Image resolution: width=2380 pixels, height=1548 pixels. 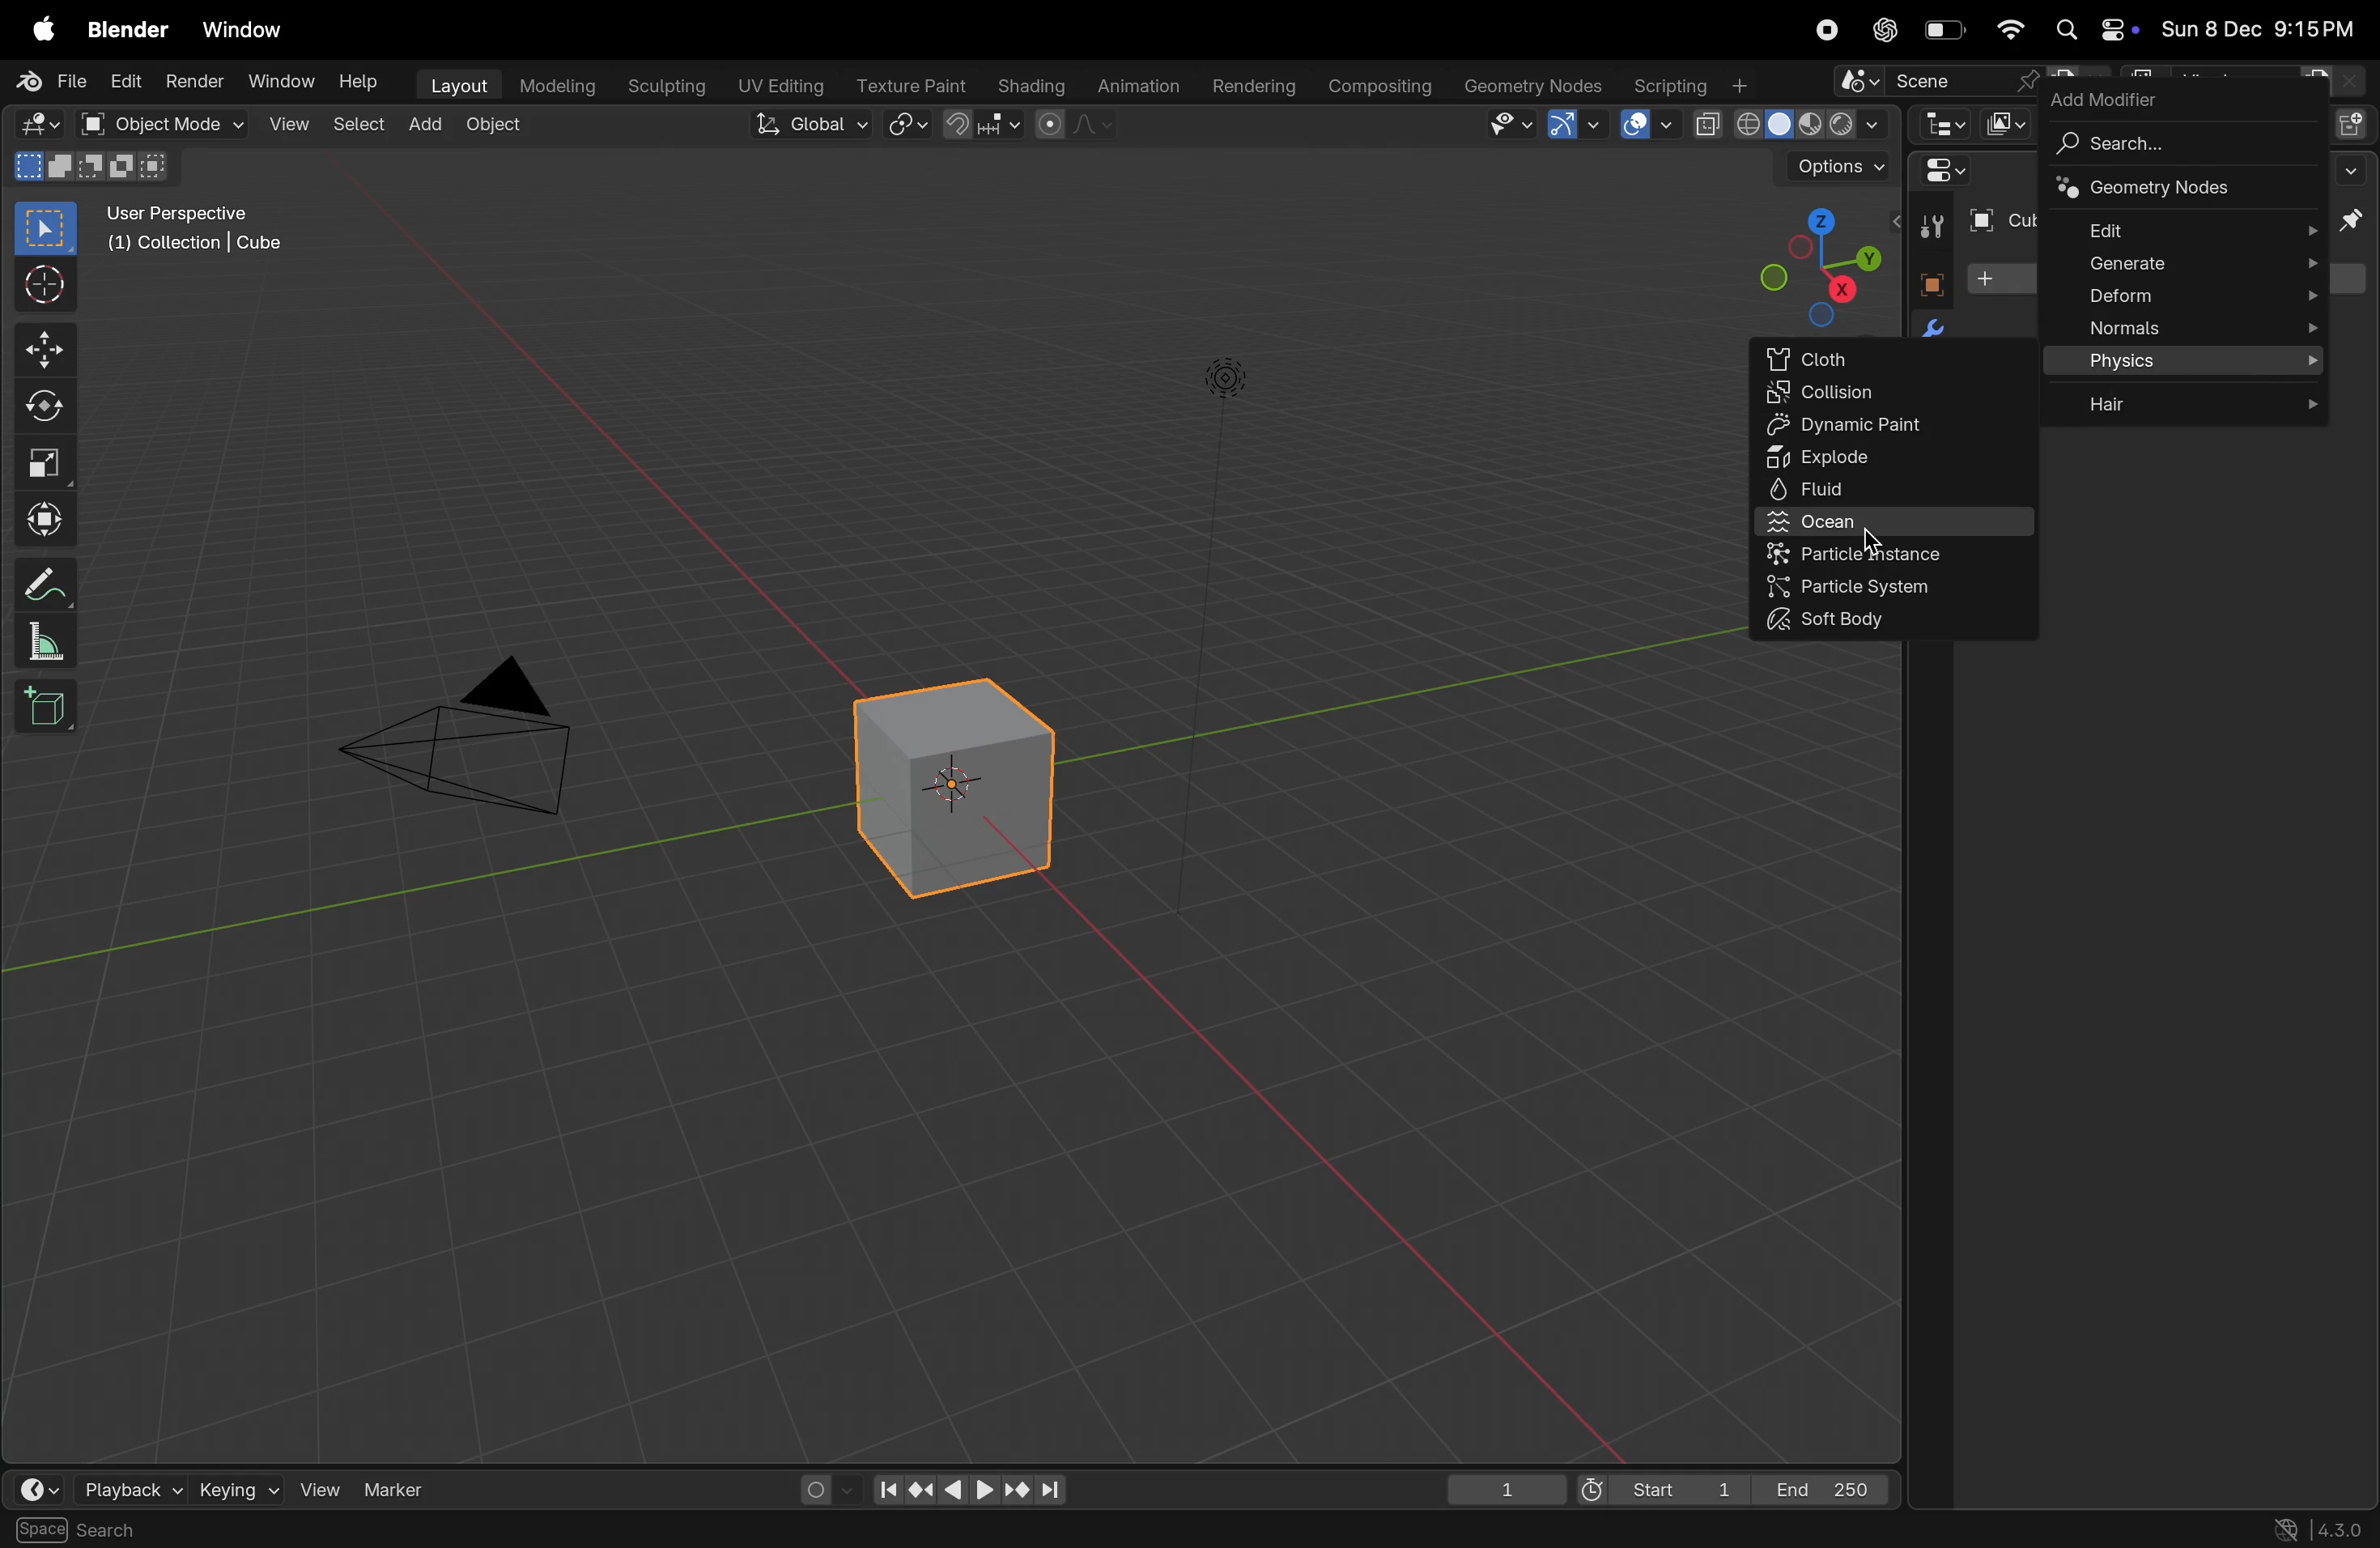 What do you see at coordinates (1835, 169) in the screenshot?
I see `options` at bounding box center [1835, 169].